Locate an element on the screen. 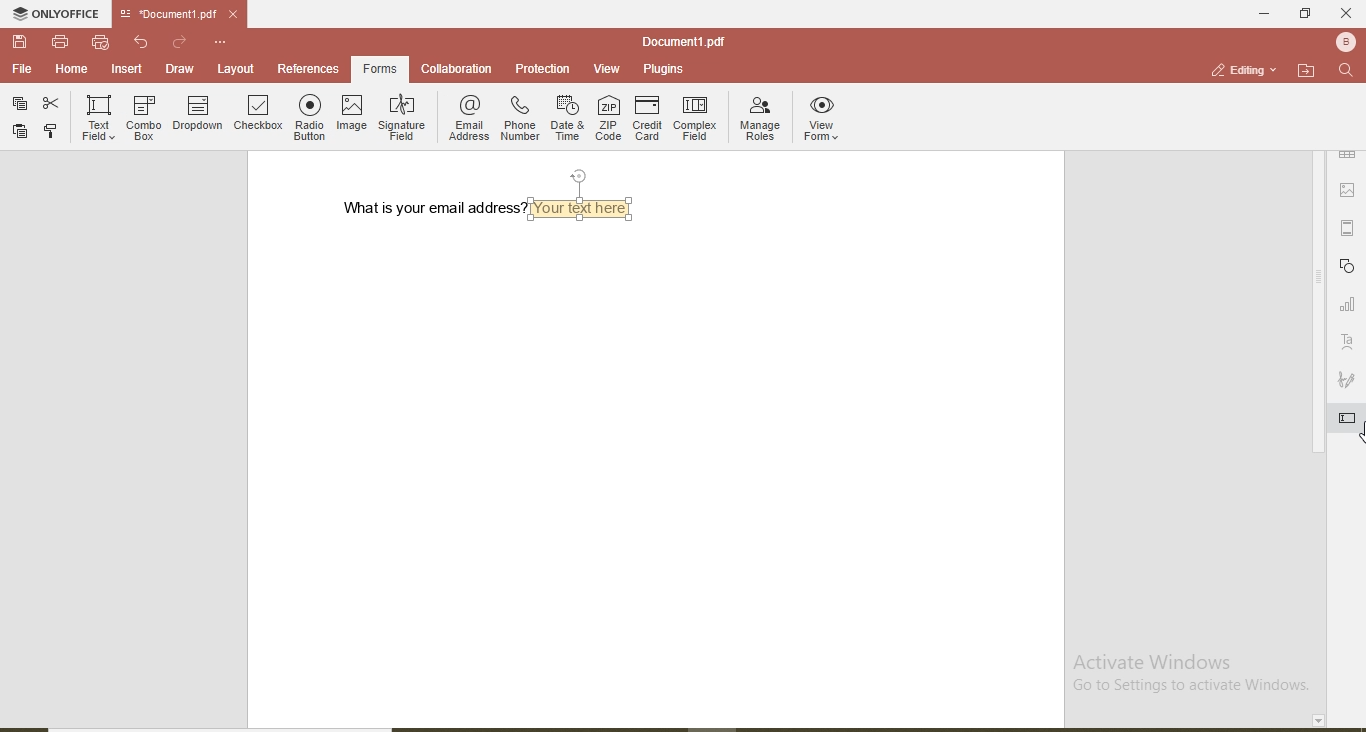 This screenshot has width=1366, height=732. cursor is located at coordinates (1351, 438).